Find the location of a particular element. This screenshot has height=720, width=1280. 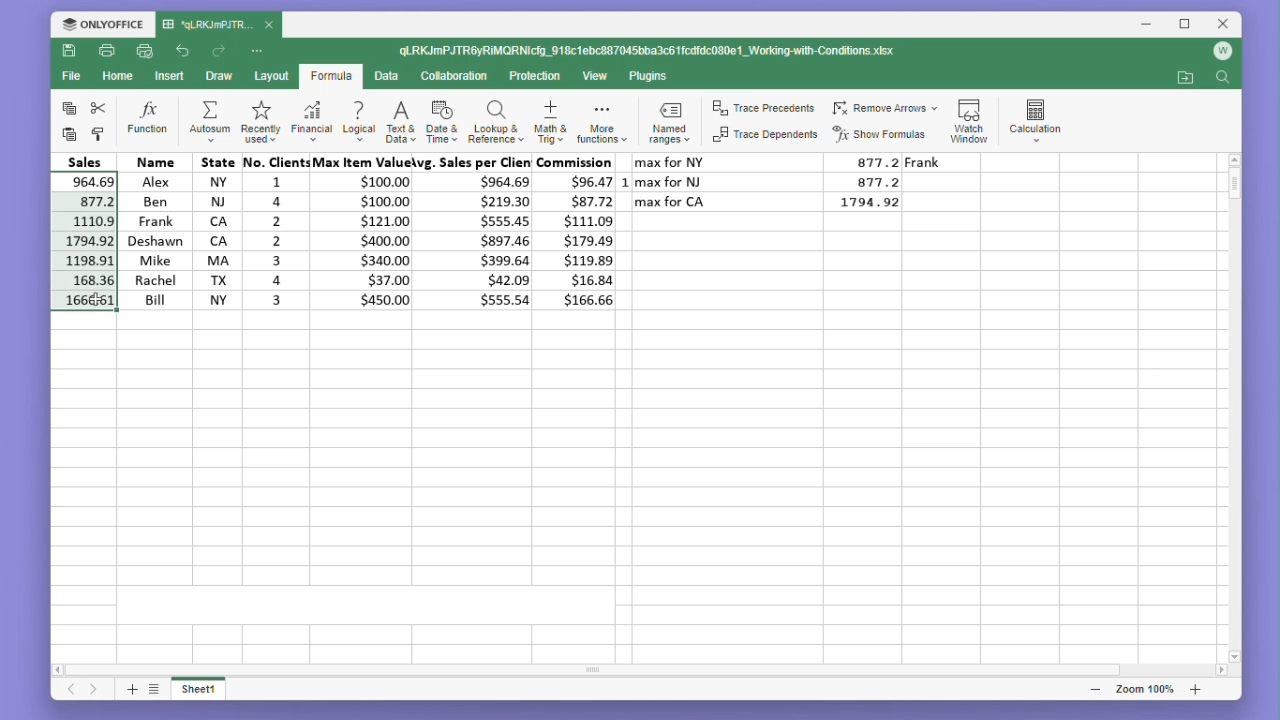

paste is located at coordinates (70, 135).